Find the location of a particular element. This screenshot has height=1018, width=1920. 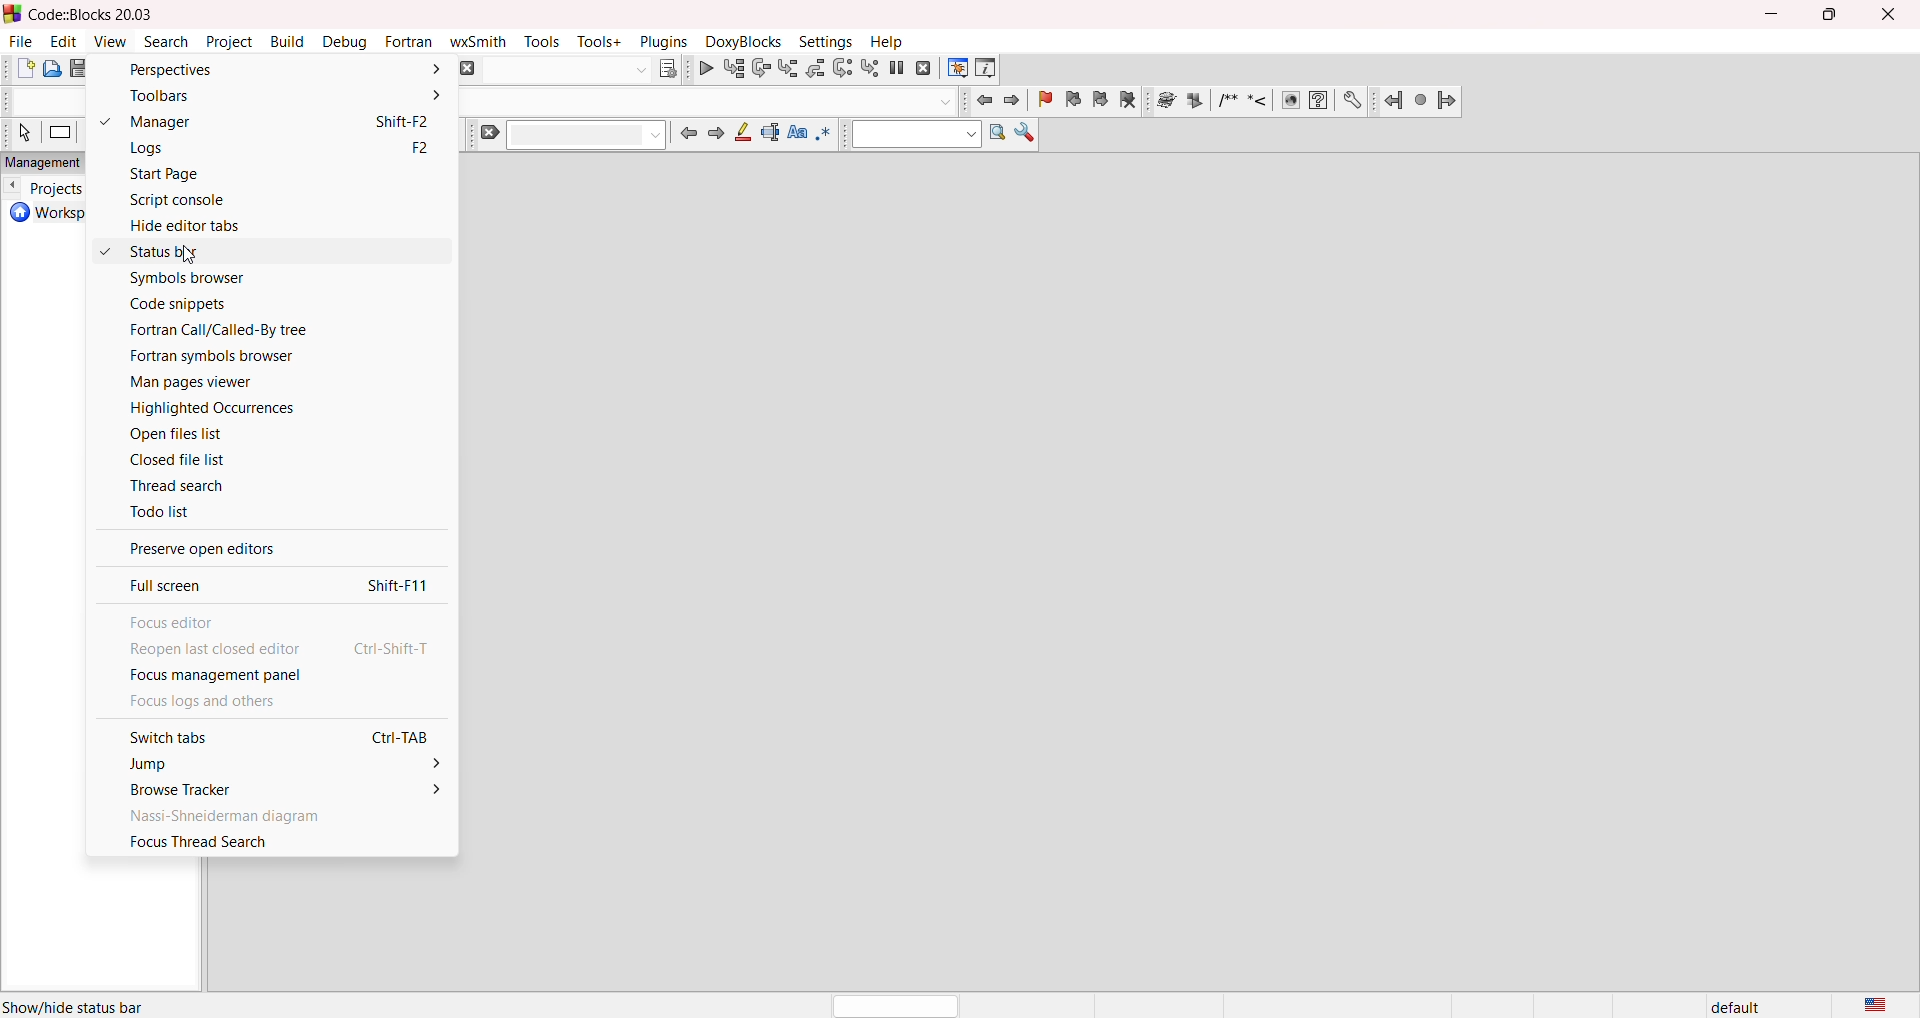

settings is located at coordinates (827, 42).